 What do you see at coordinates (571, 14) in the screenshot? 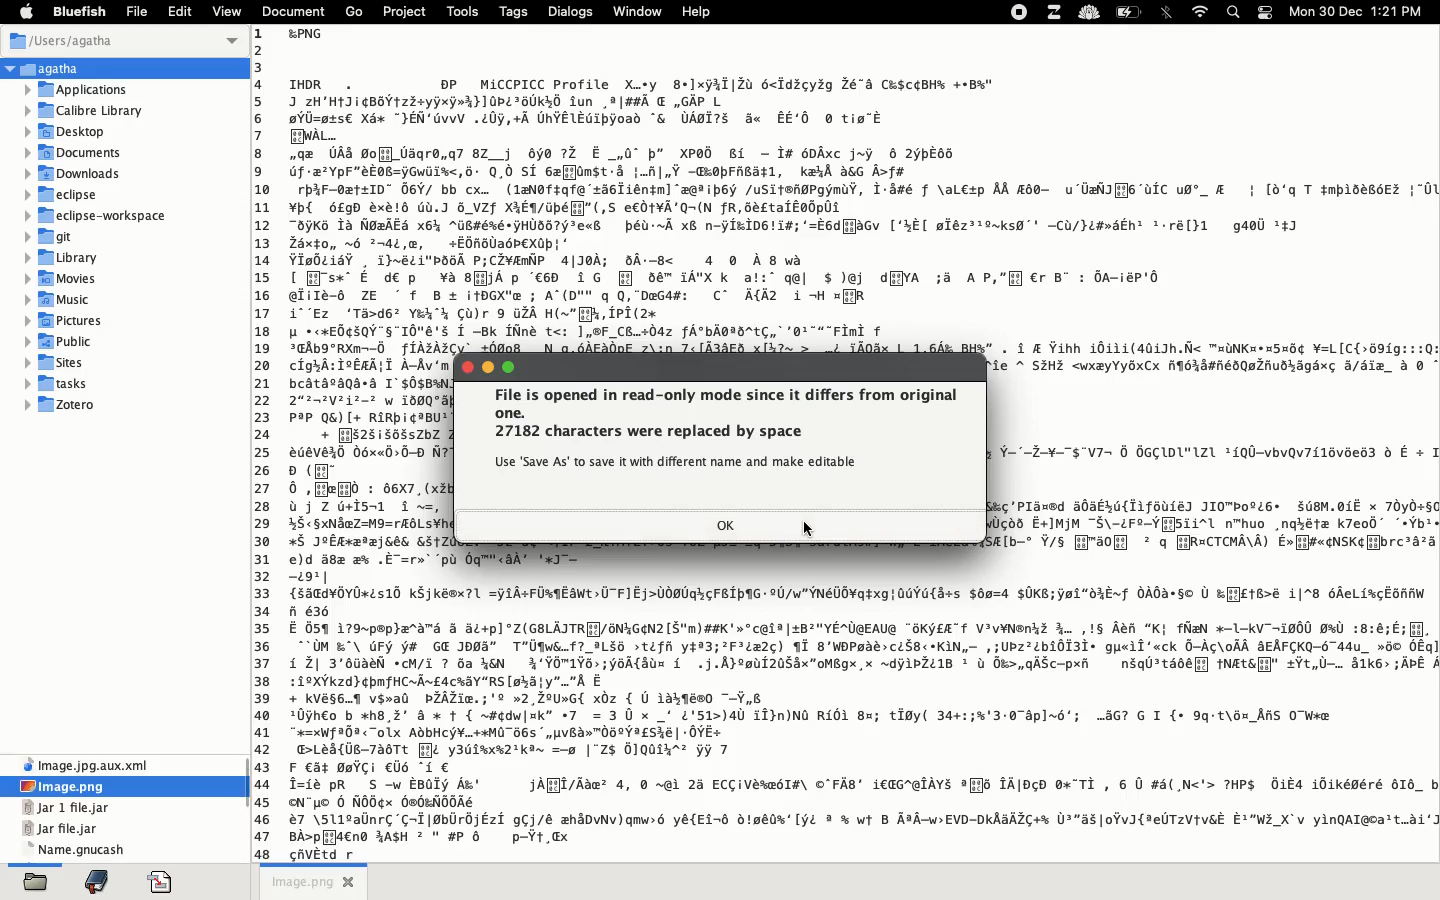
I see `dialogs` at bounding box center [571, 14].